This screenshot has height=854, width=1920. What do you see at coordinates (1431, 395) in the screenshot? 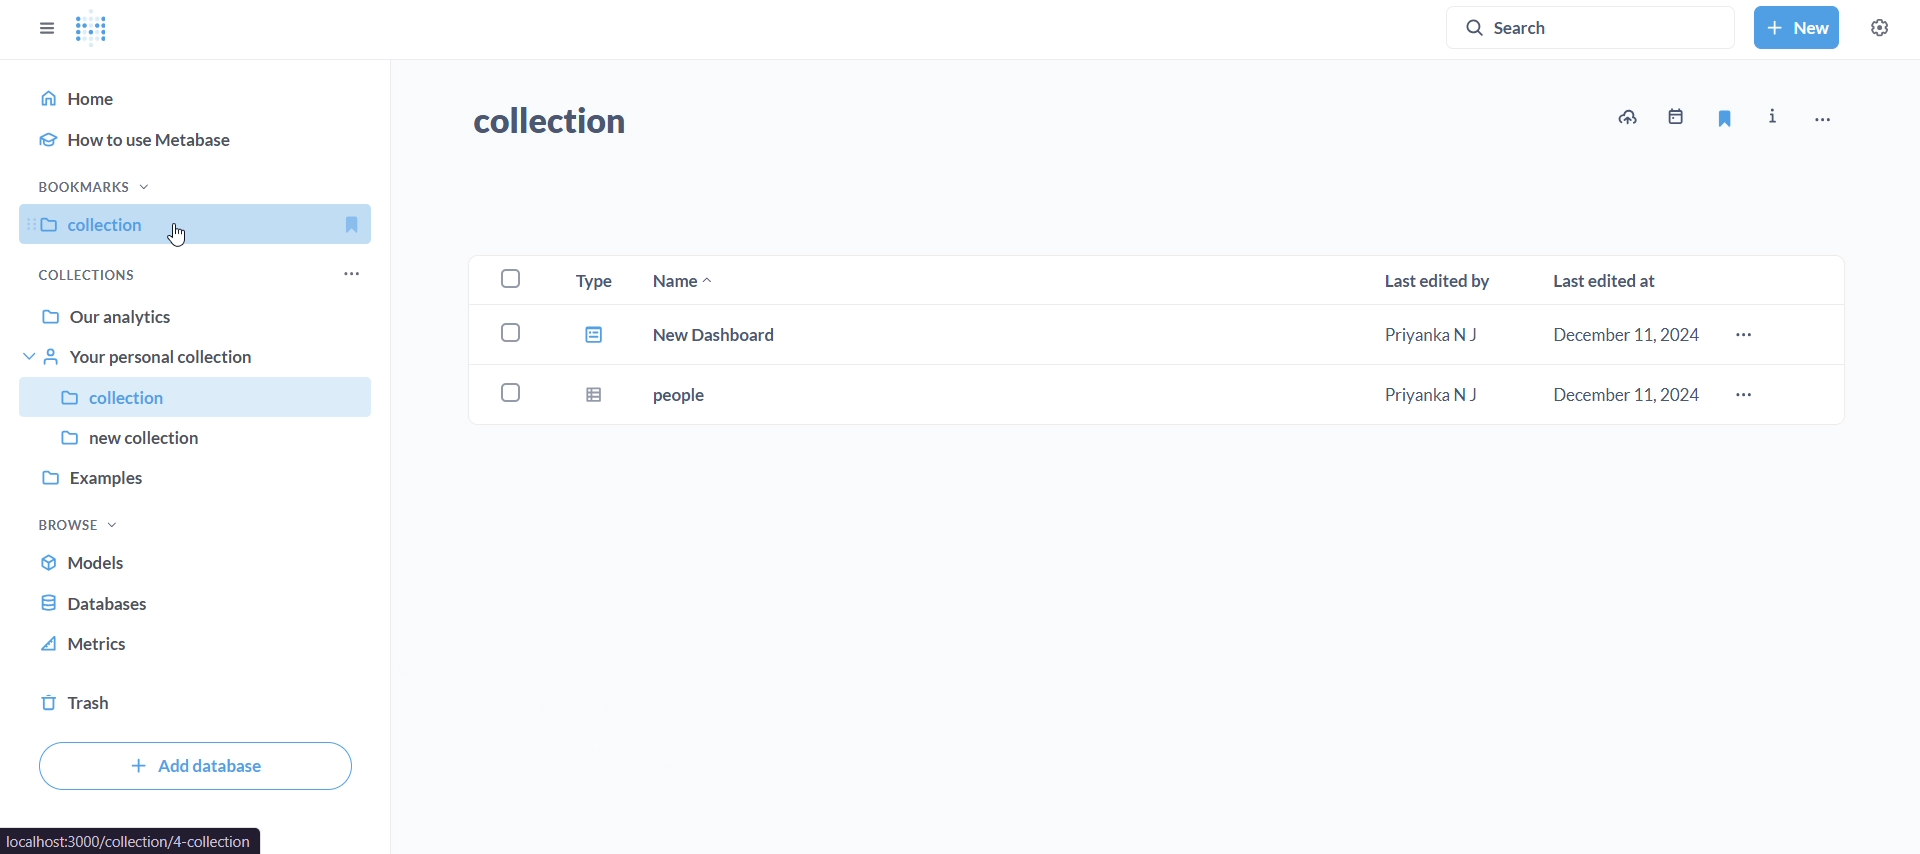
I see `Priyanka NJ` at bounding box center [1431, 395].